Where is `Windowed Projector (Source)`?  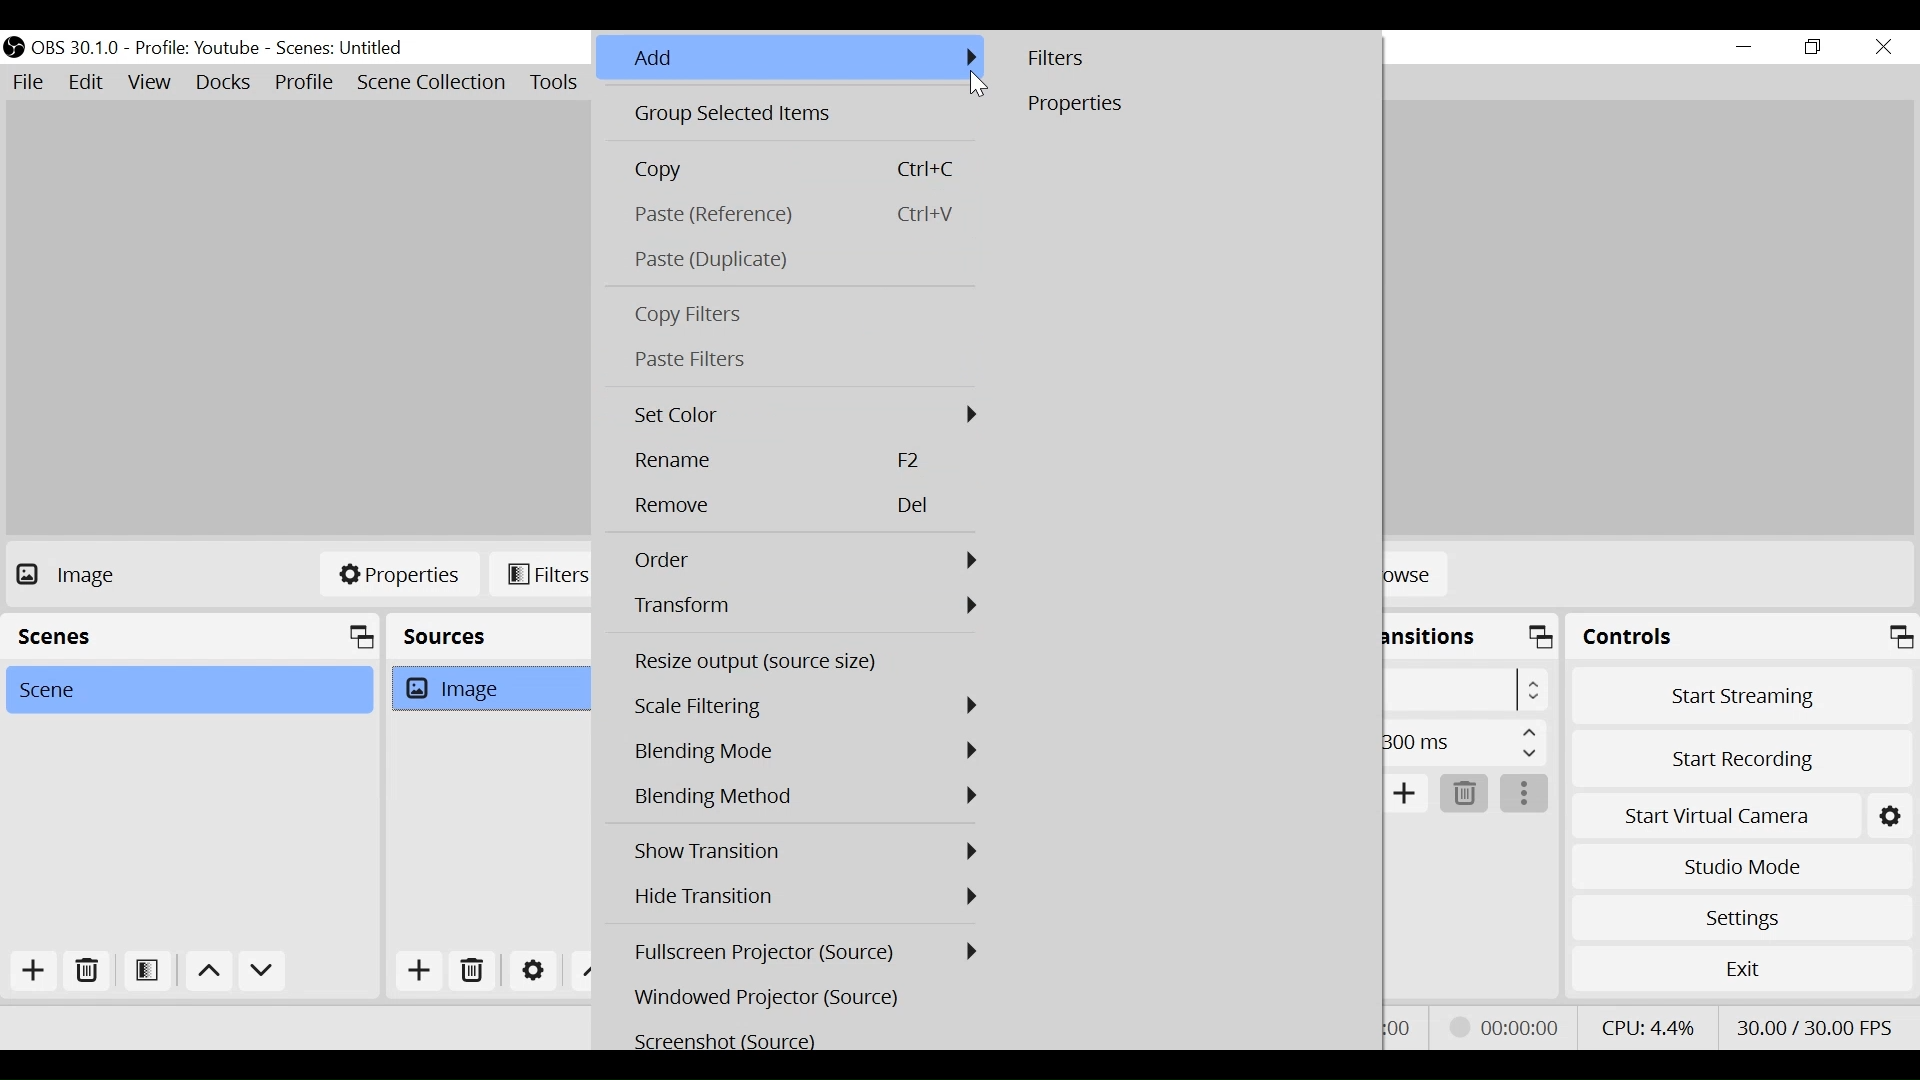 Windowed Projector (Source) is located at coordinates (808, 998).